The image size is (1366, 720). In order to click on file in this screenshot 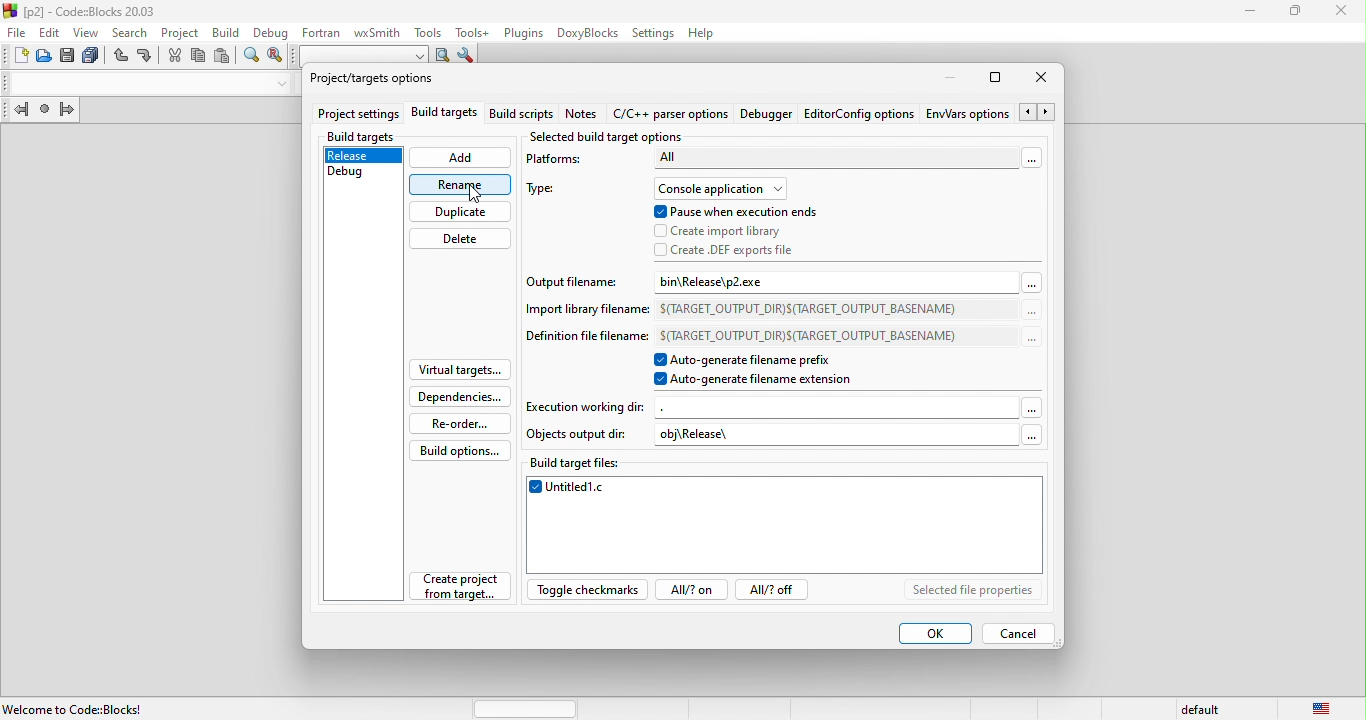, I will do `click(15, 33)`.